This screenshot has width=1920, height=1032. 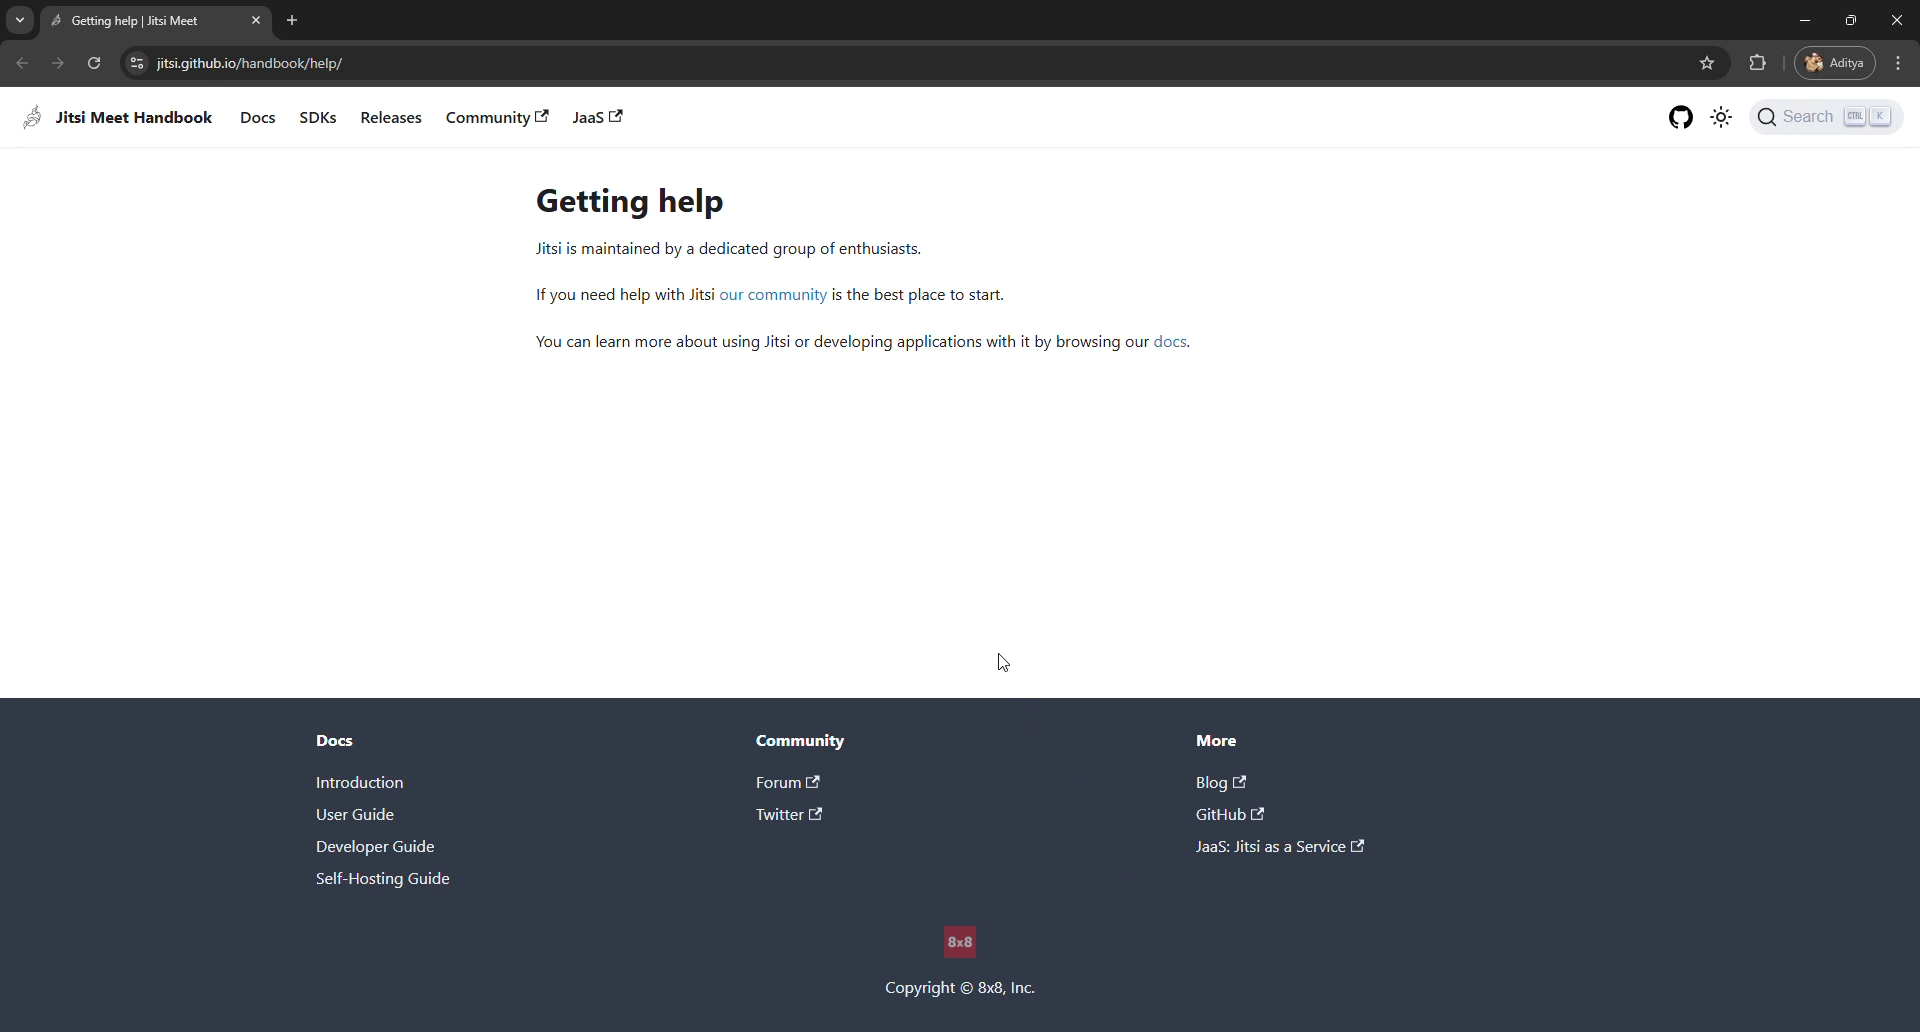 I want to click on docs, so click(x=333, y=741).